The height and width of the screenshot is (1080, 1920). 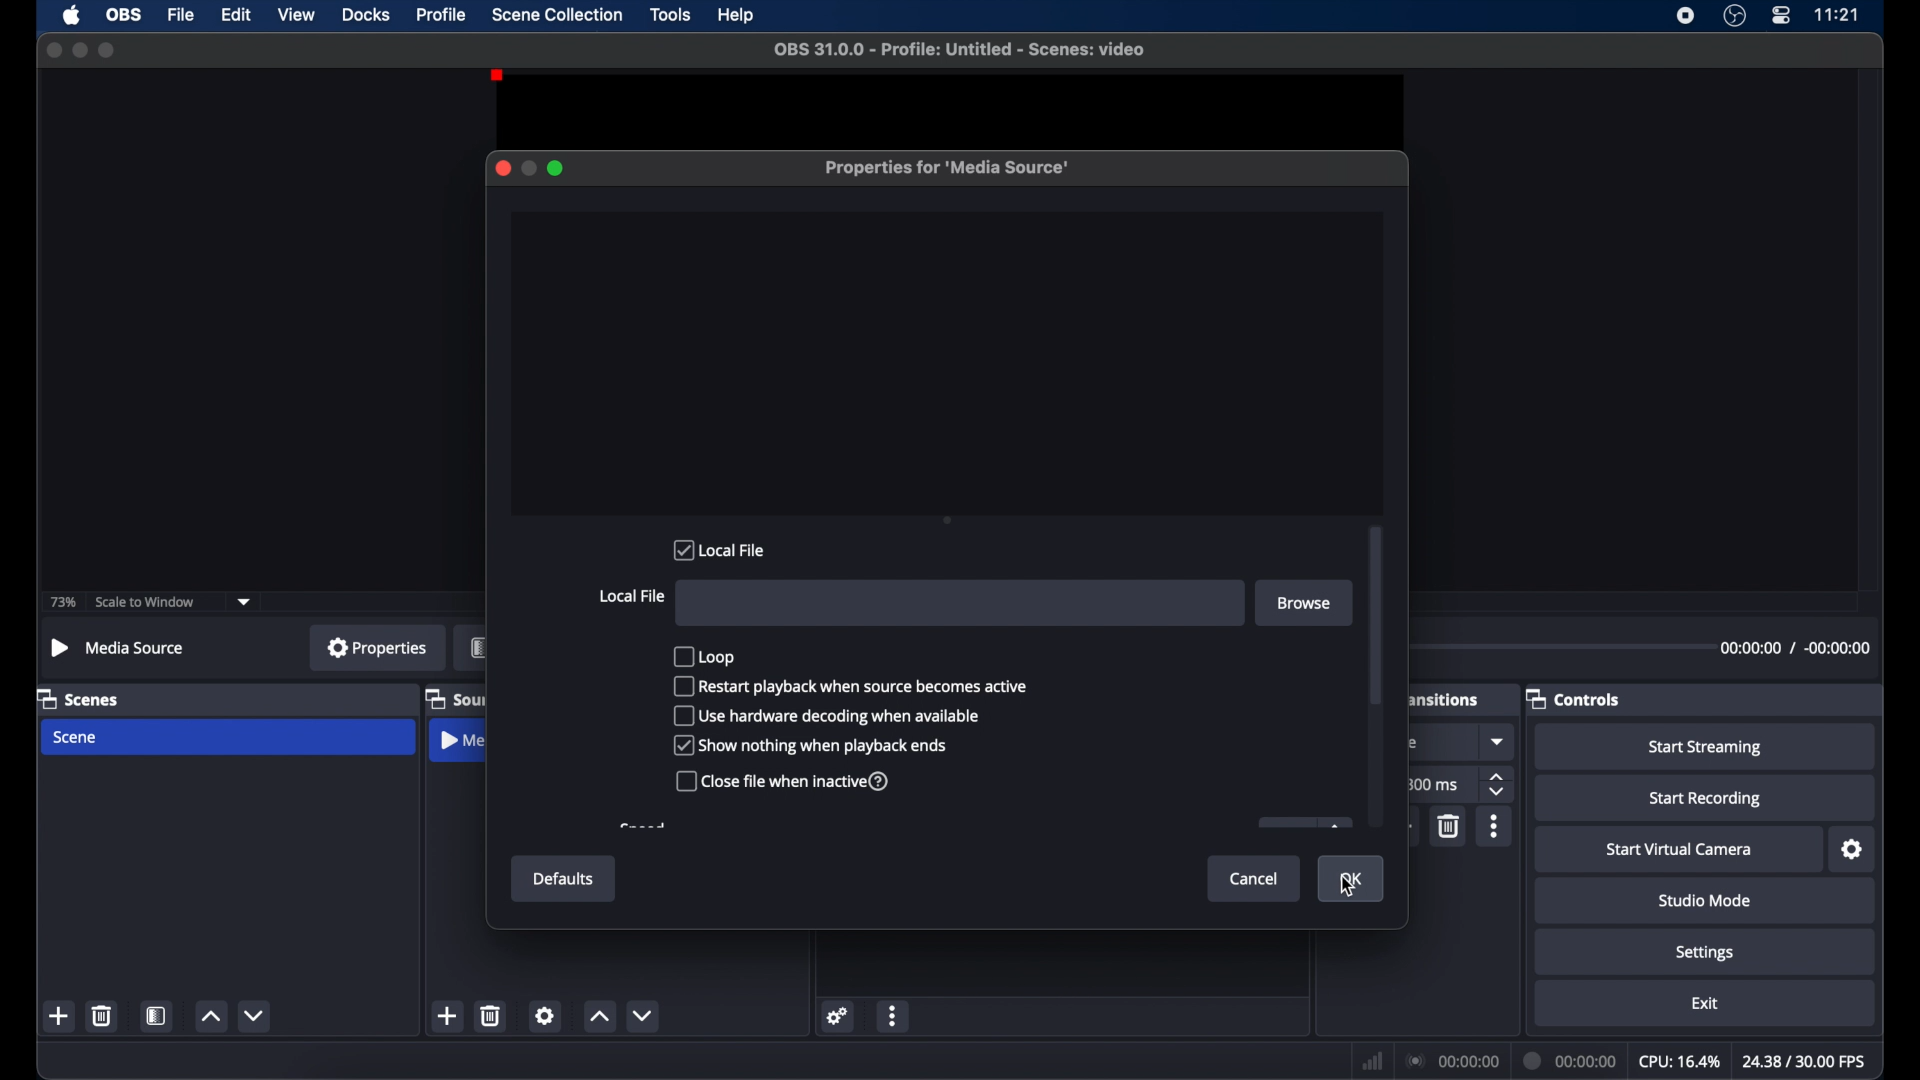 What do you see at coordinates (1454, 1061) in the screenshot?
I see `connection` at bounding box center [1454, 1061].